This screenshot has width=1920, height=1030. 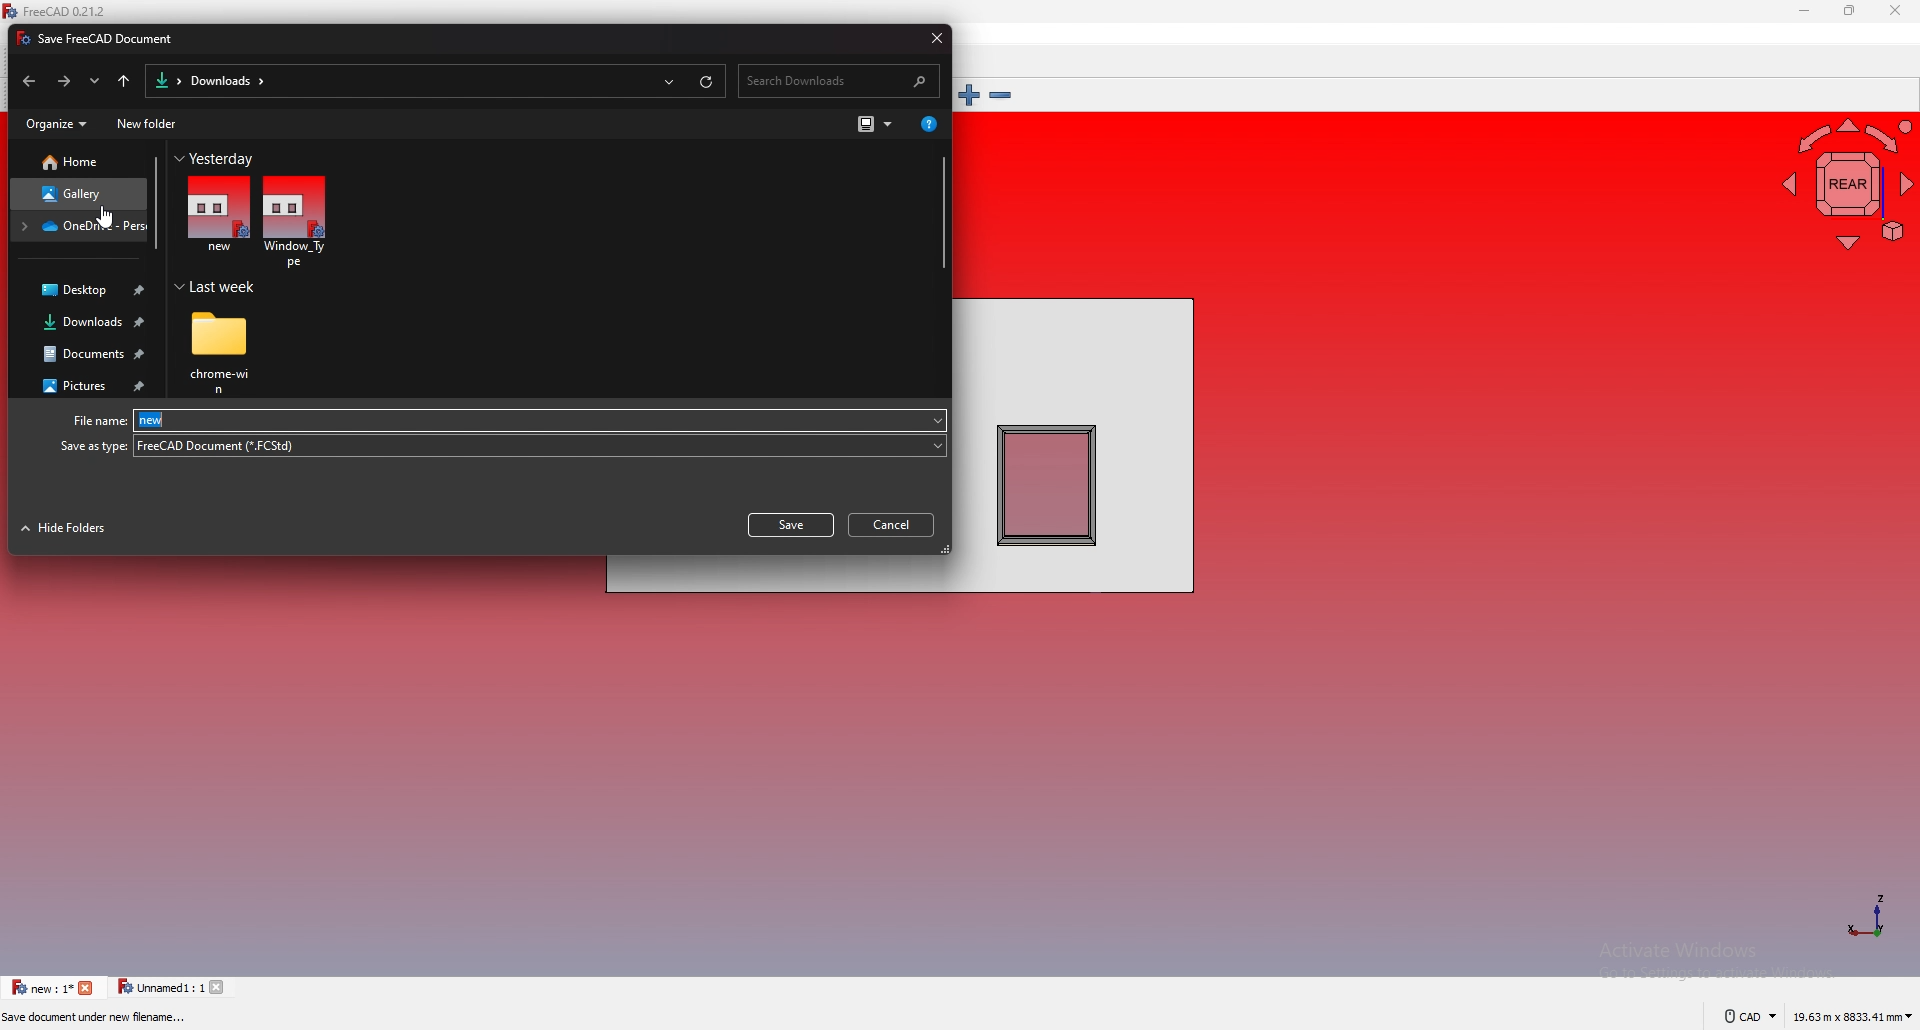 I want to click on Last week, so click(x=486, y=288).